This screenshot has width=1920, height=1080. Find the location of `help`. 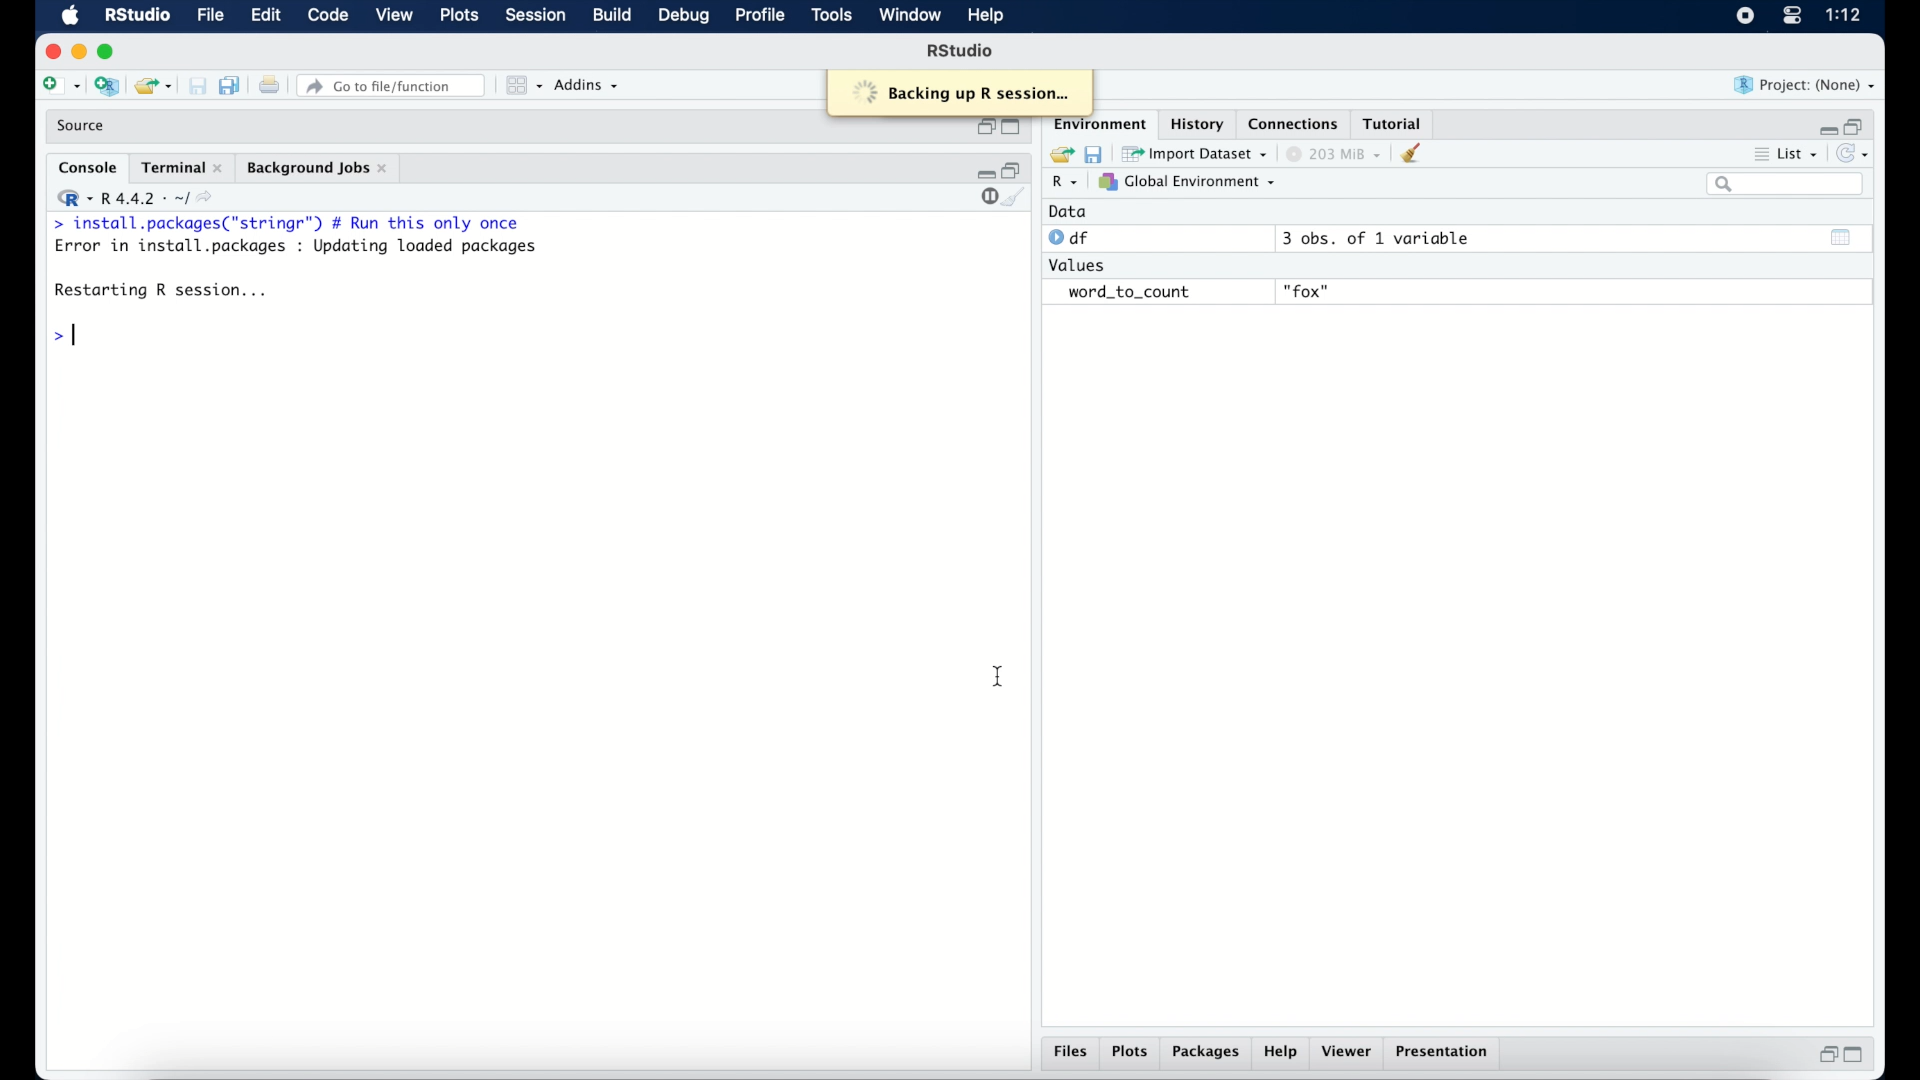

help is located at coordinates (1283, 1053).